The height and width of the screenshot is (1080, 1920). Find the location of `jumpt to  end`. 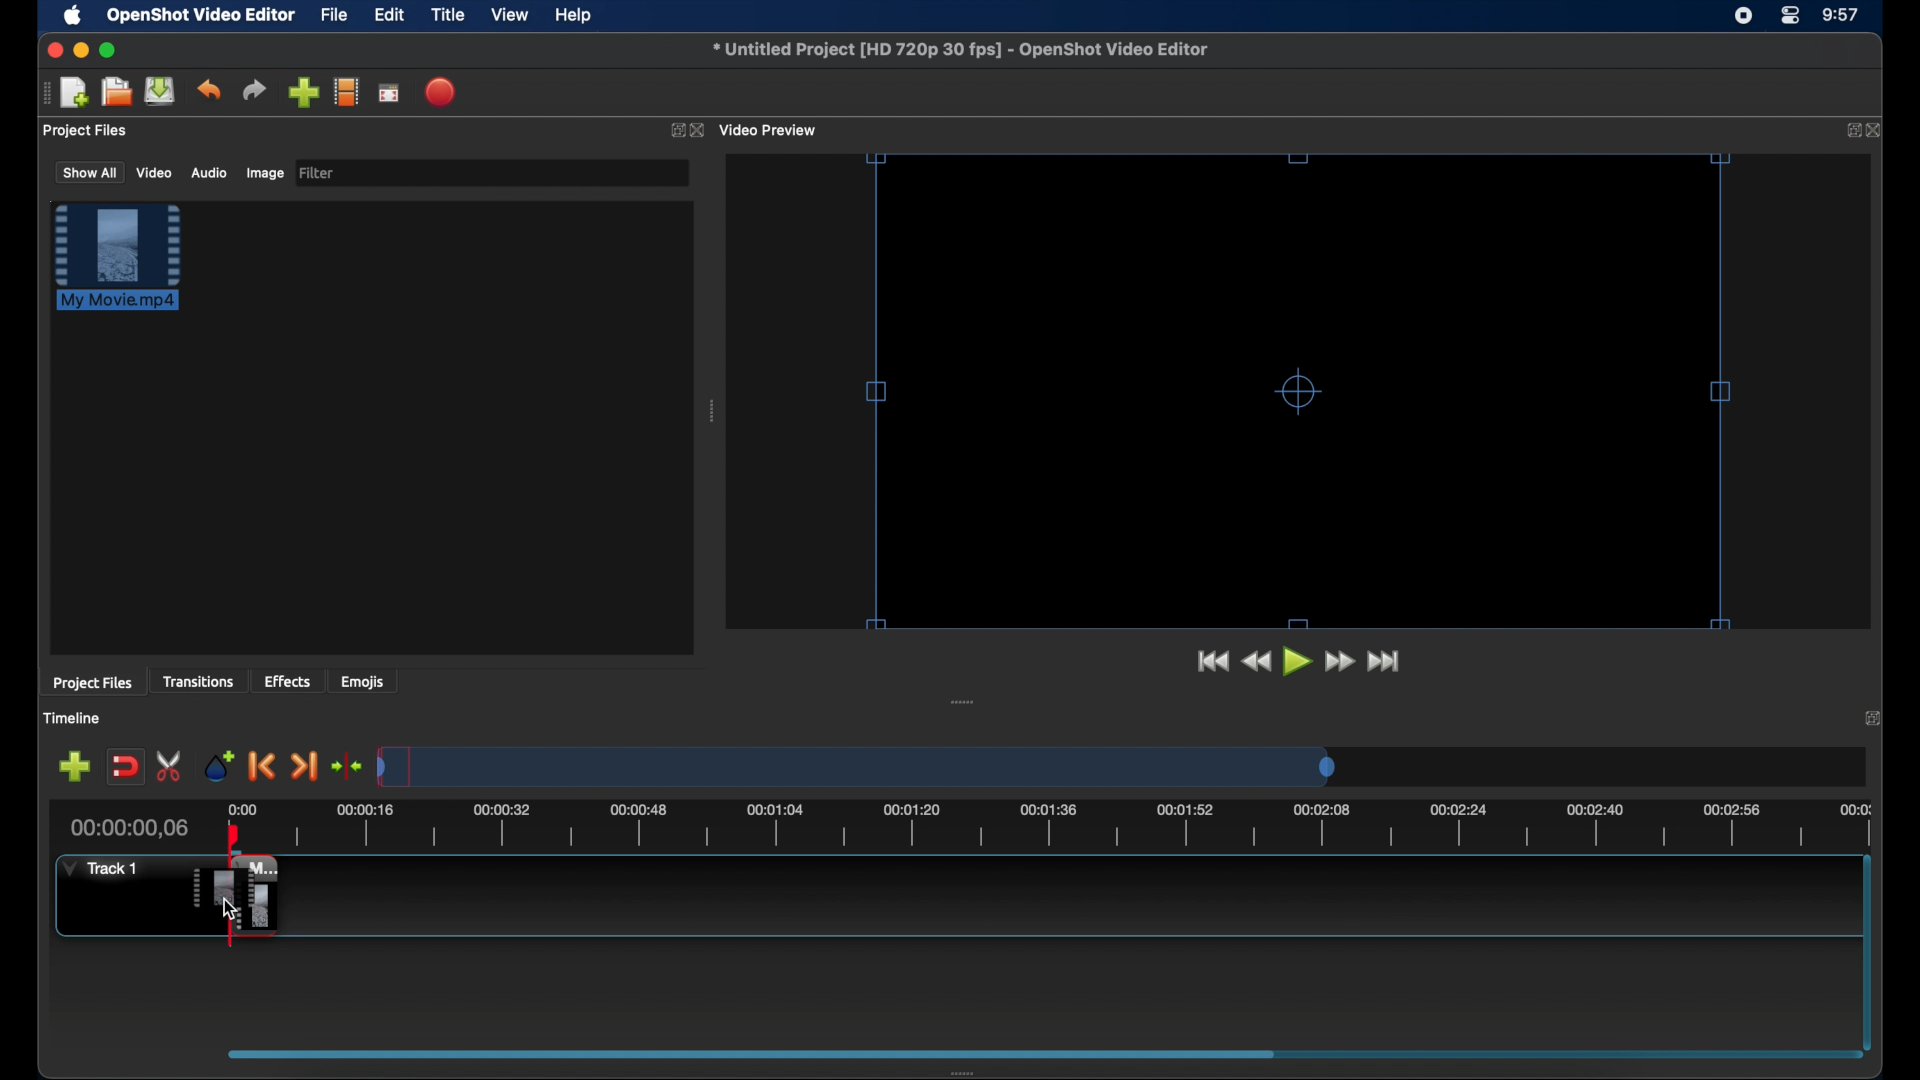

jumpt to  end is located at coordinates (1385, 661).